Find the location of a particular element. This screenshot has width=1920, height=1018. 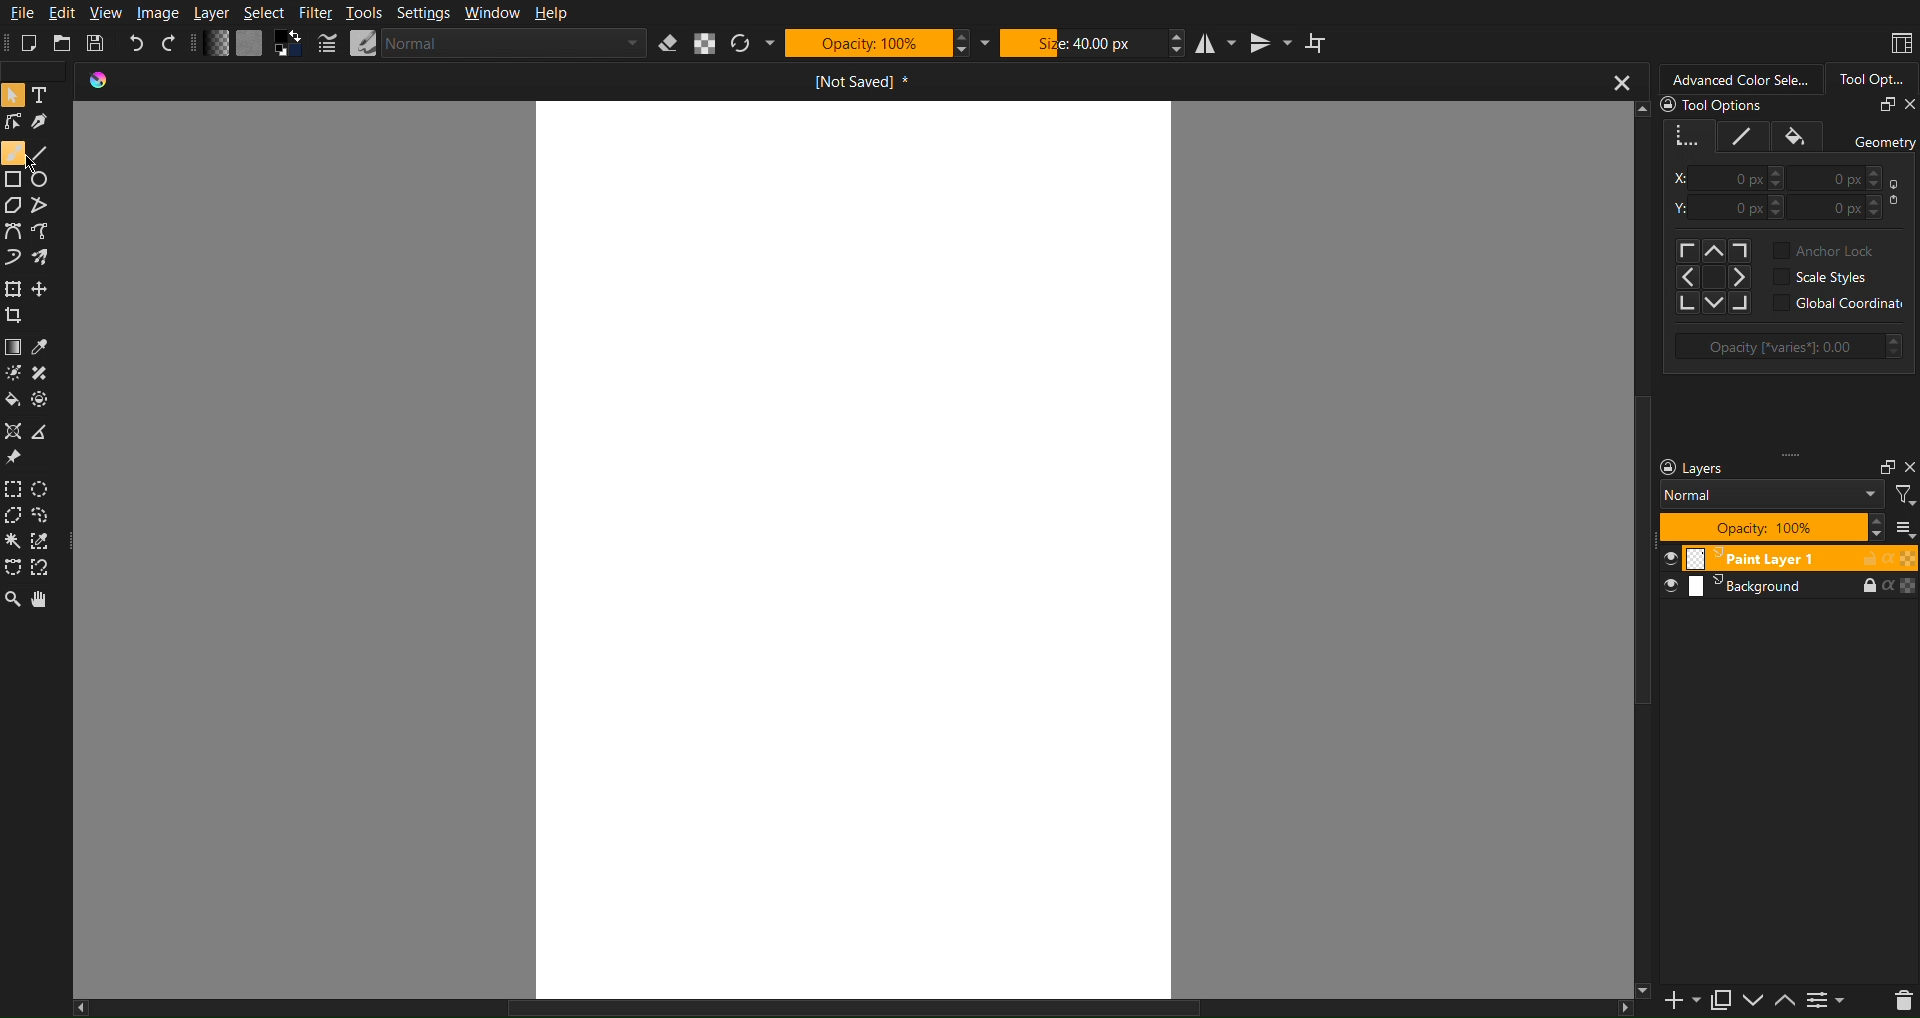

Color Fill is located at coordinates (14, 398).